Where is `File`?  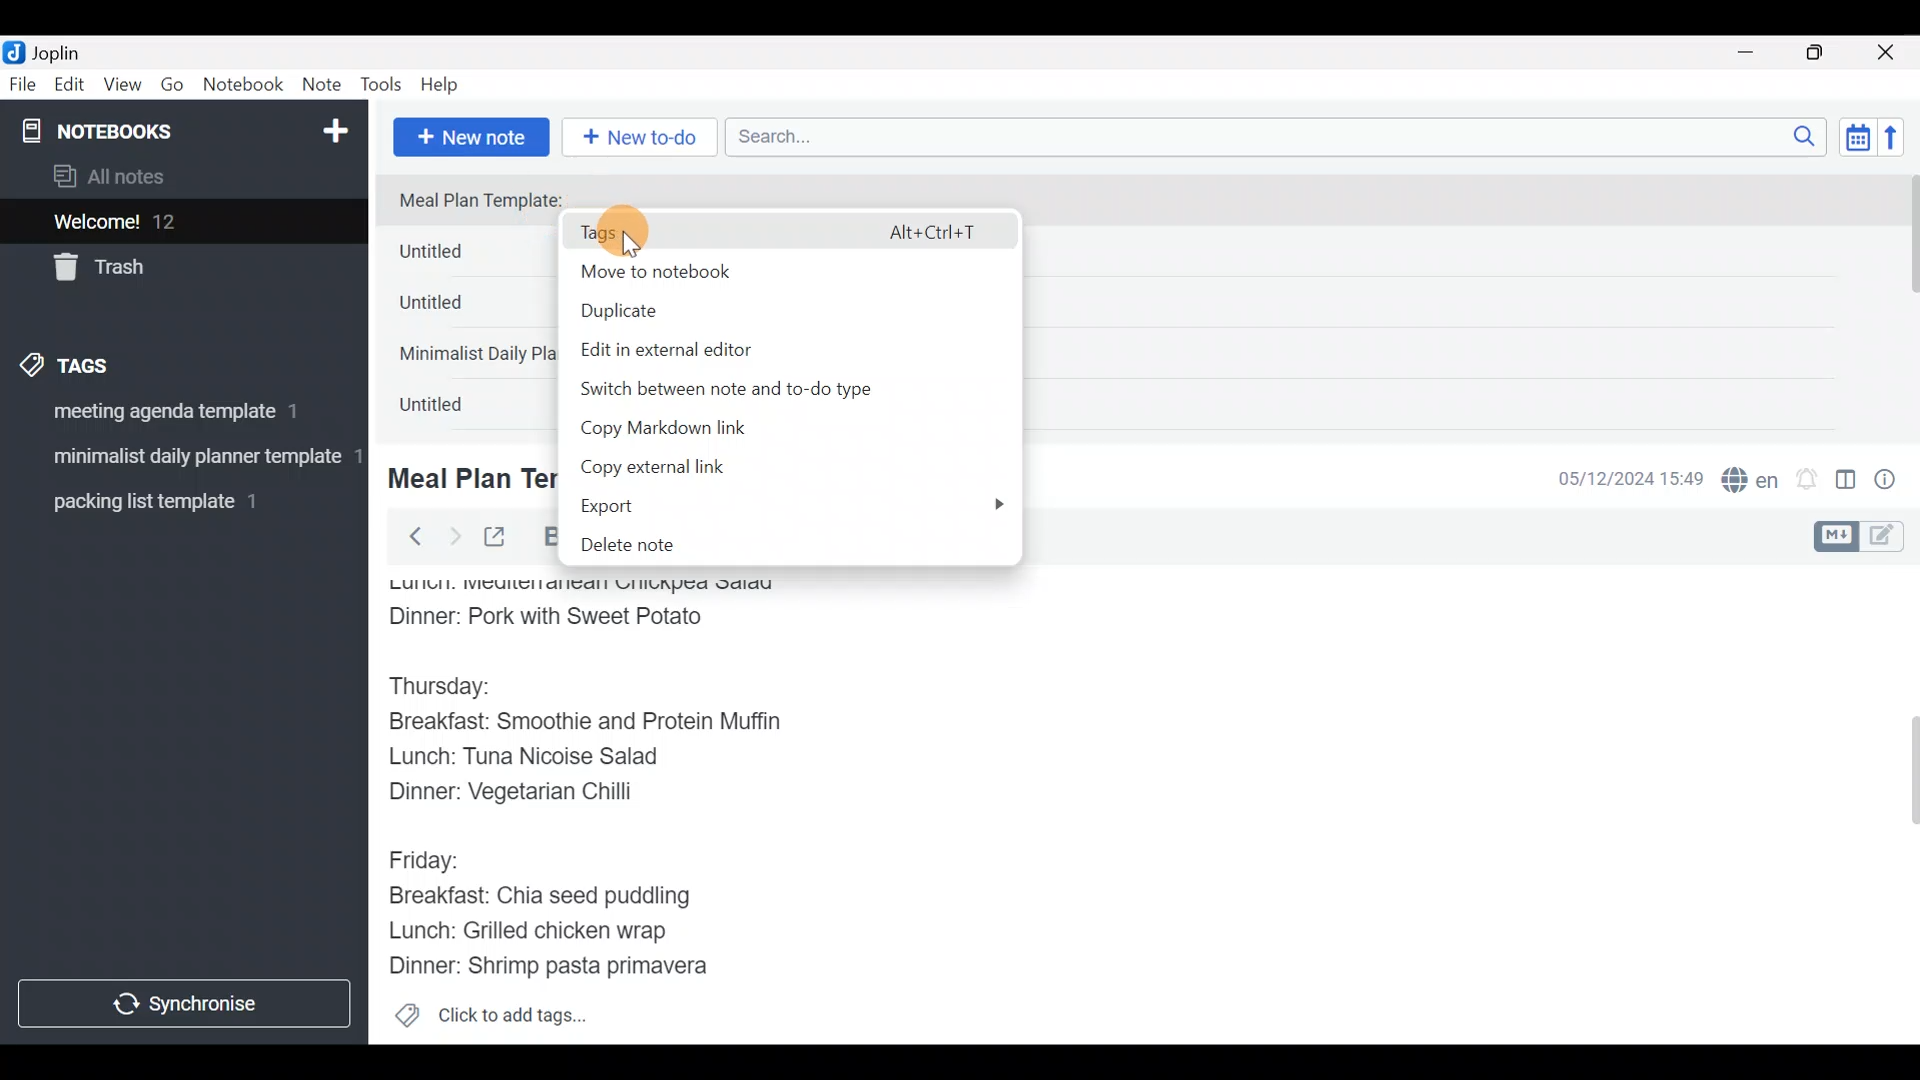 File is located at coordinates (24, 85).